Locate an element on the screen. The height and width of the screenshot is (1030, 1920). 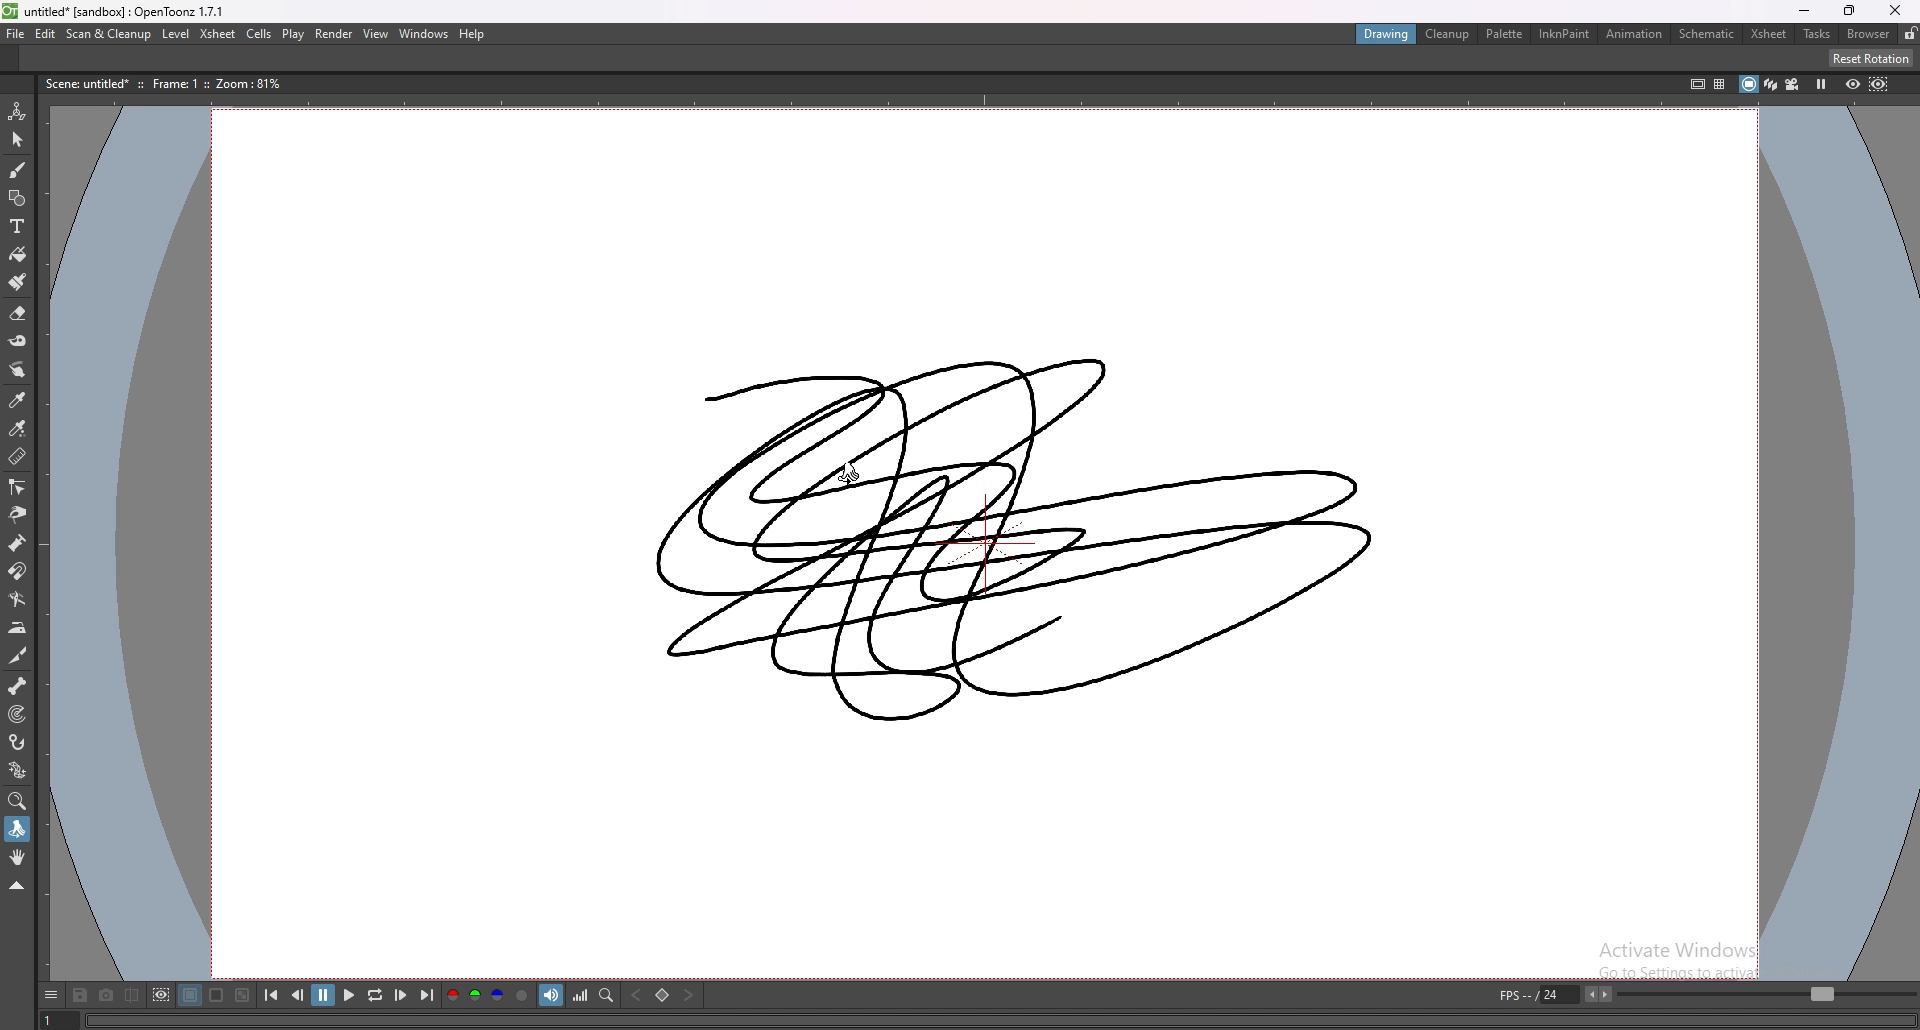
file is located at coordinates (15, 34).